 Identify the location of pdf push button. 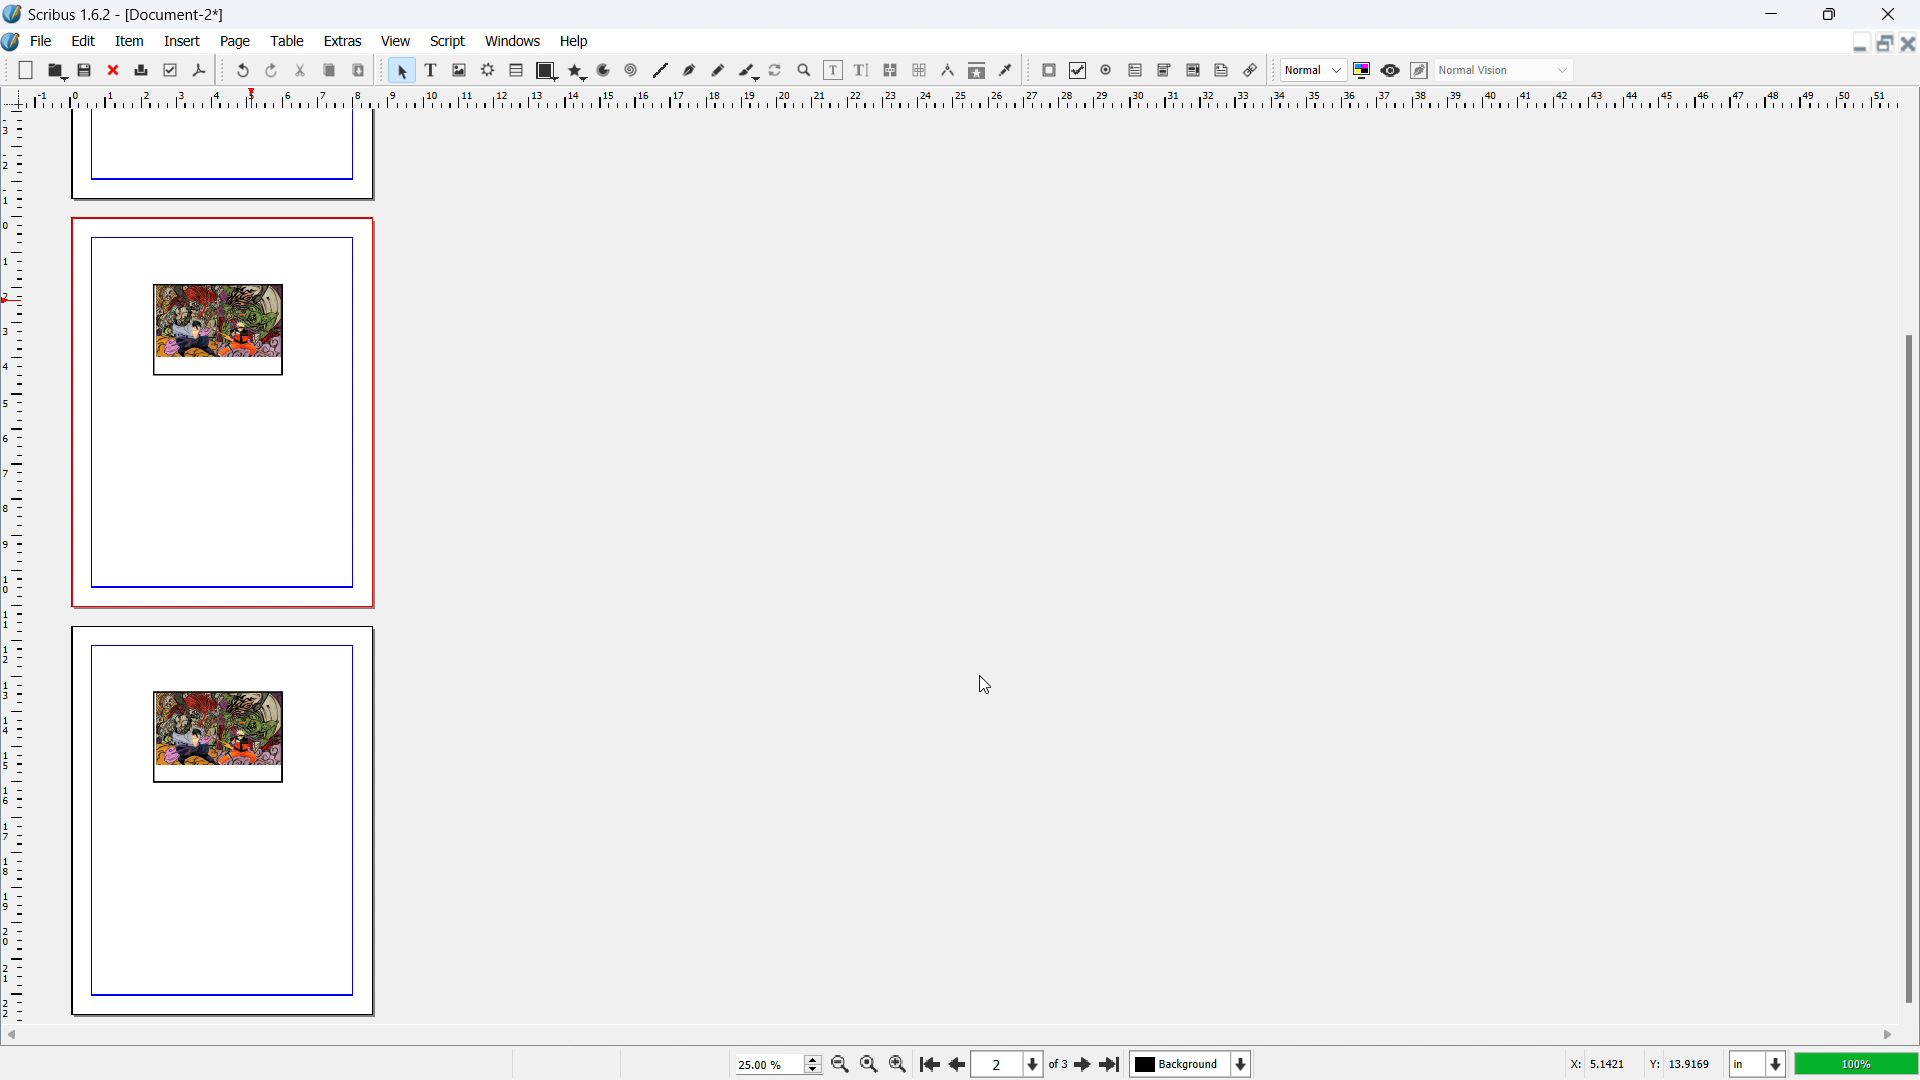
(1049, 70).